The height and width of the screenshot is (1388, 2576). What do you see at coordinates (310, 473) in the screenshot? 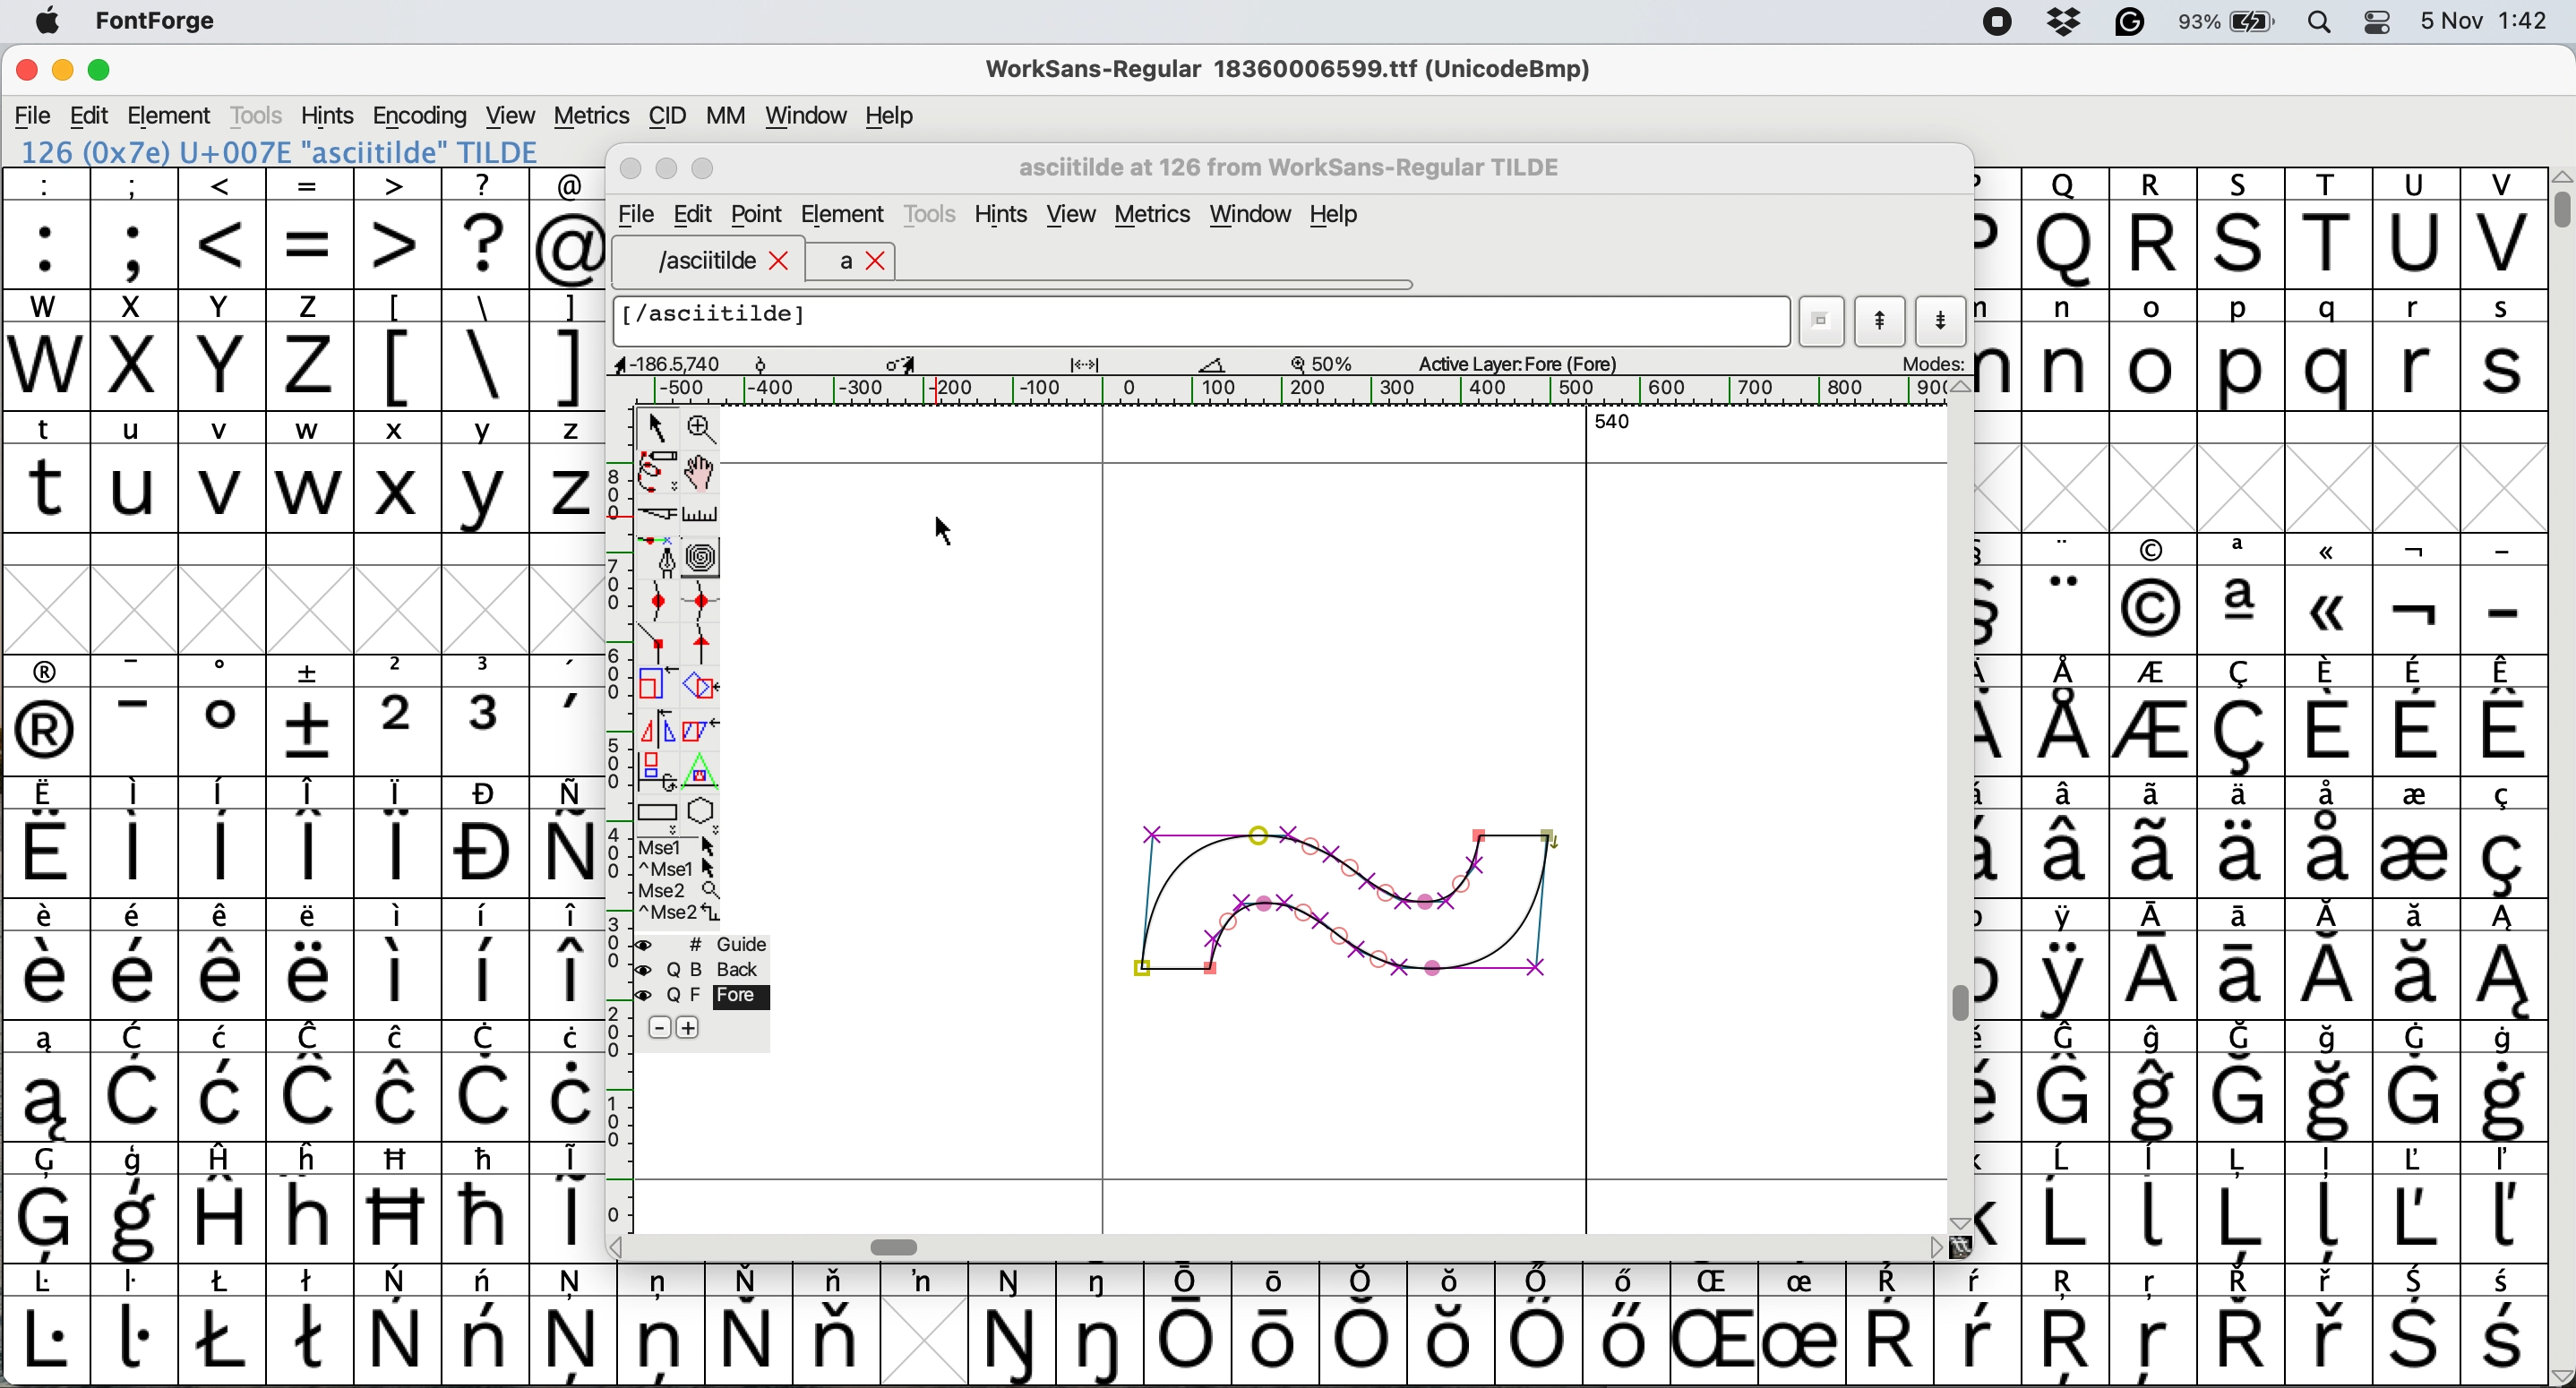
I see `w` at bounding box center [310, 473].